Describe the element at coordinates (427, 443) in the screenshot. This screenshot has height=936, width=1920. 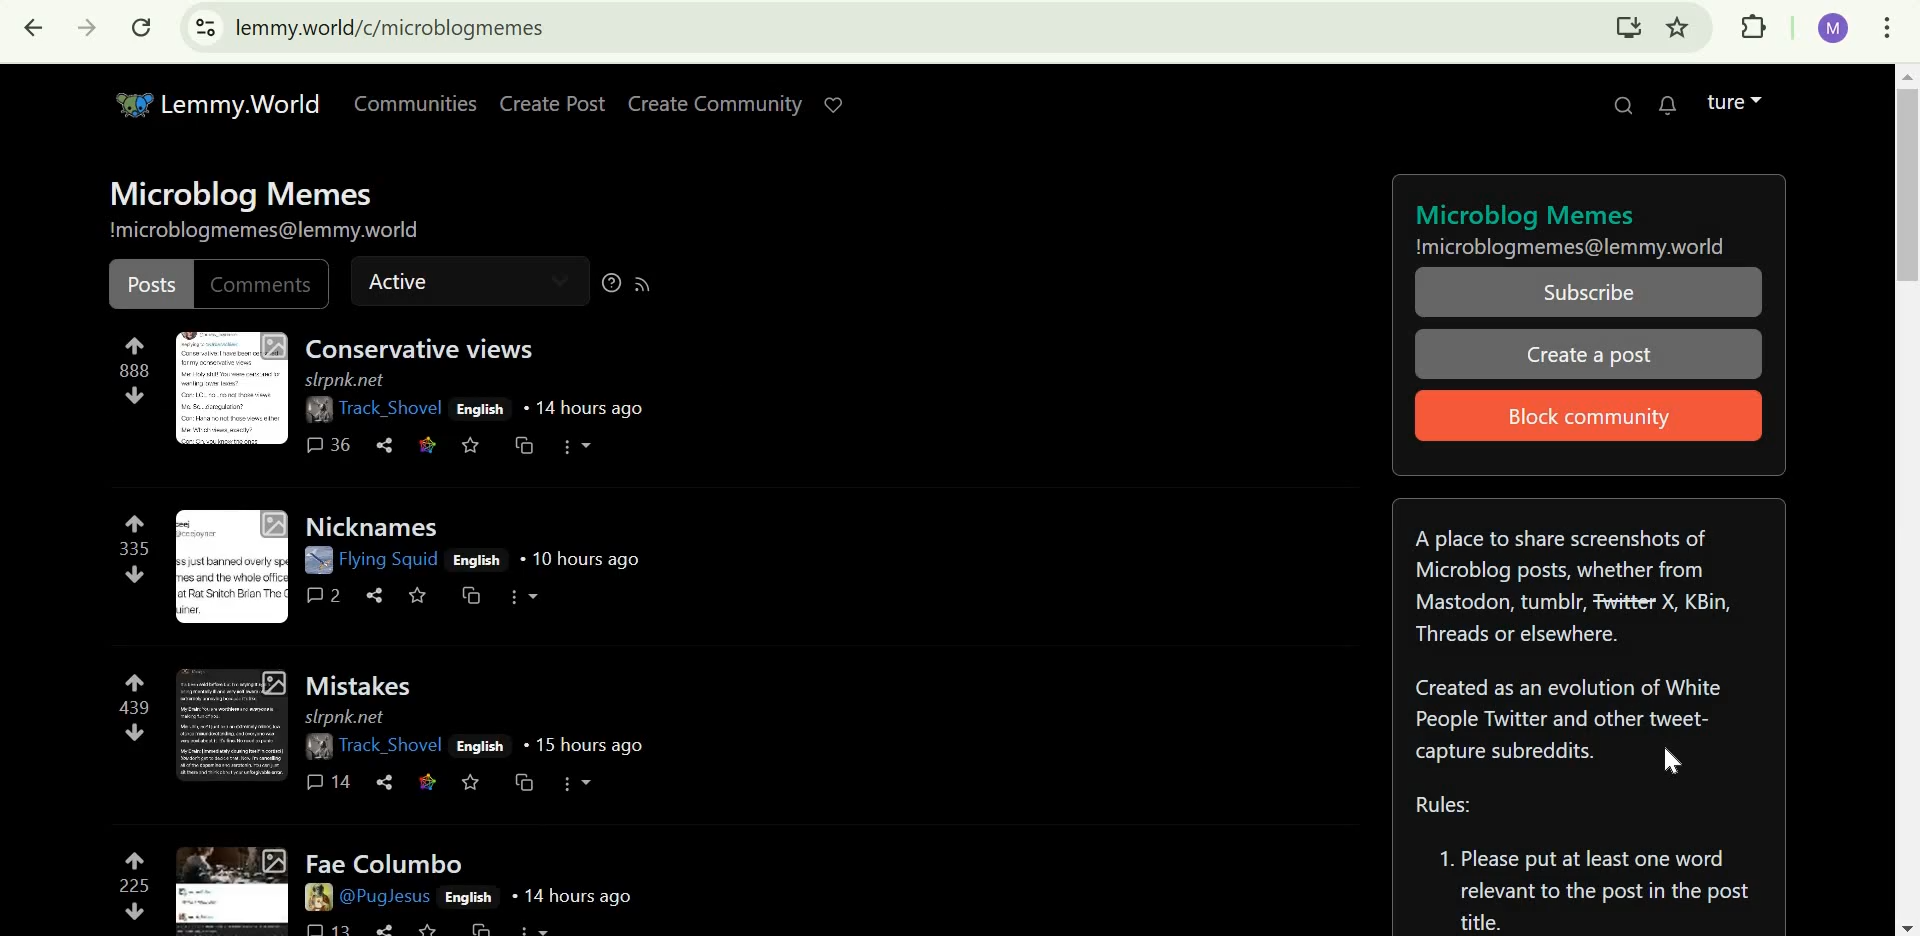
I see `link` at that location.